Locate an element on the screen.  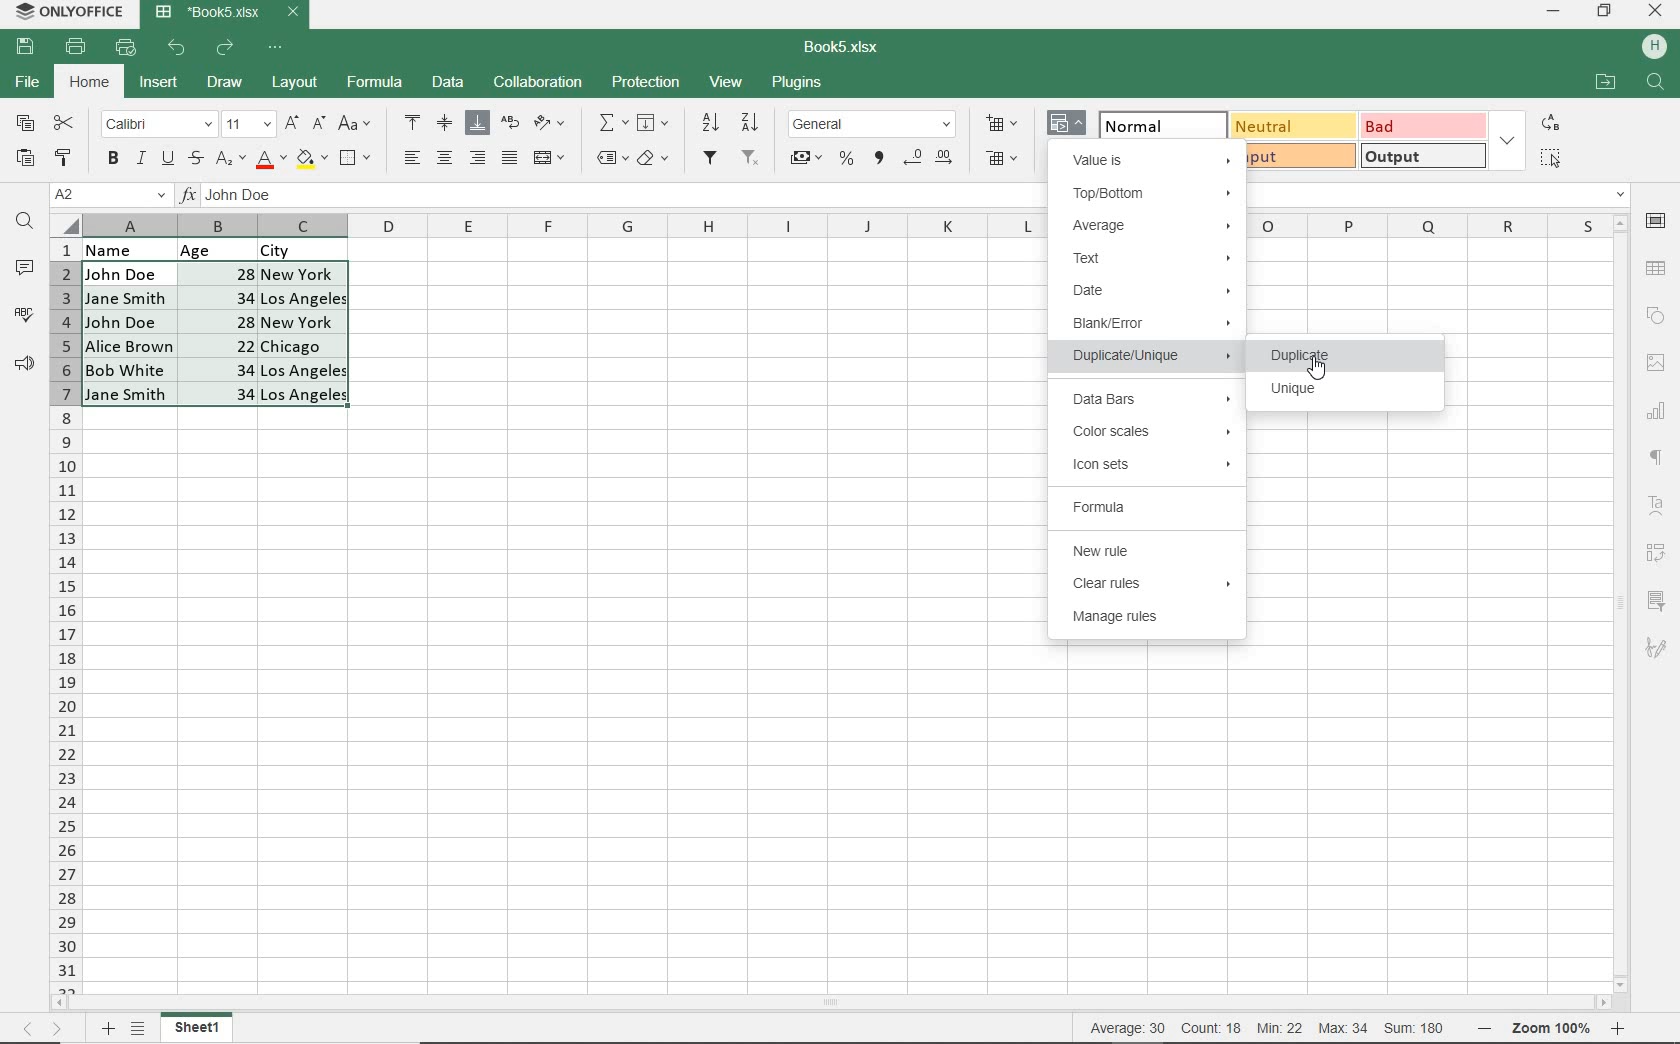
min is located at coordinates (1279, 1028).